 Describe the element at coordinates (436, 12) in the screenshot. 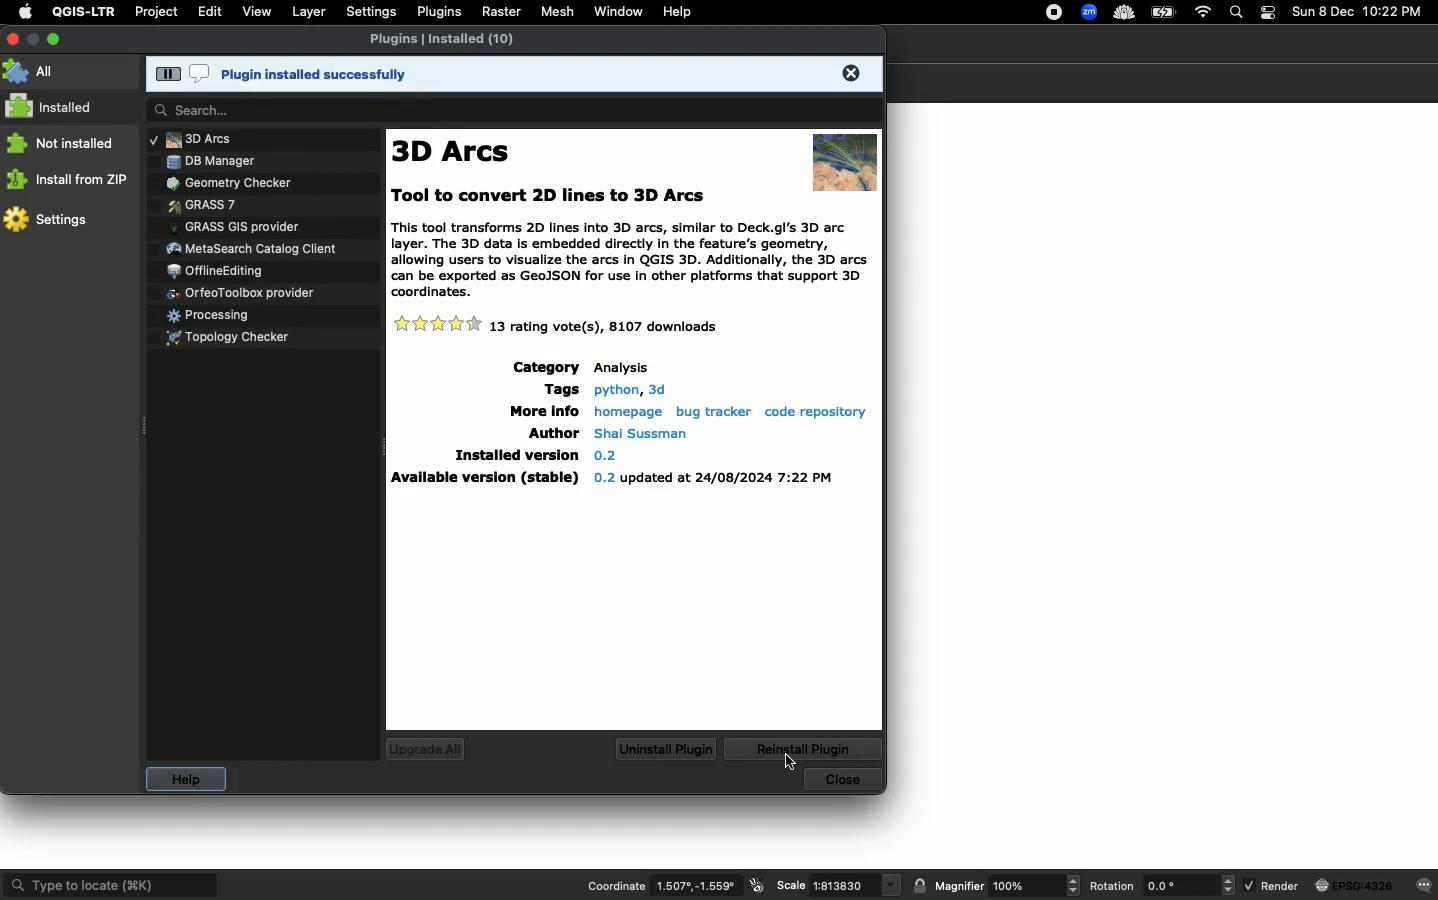

I see `Plugins` at that location.